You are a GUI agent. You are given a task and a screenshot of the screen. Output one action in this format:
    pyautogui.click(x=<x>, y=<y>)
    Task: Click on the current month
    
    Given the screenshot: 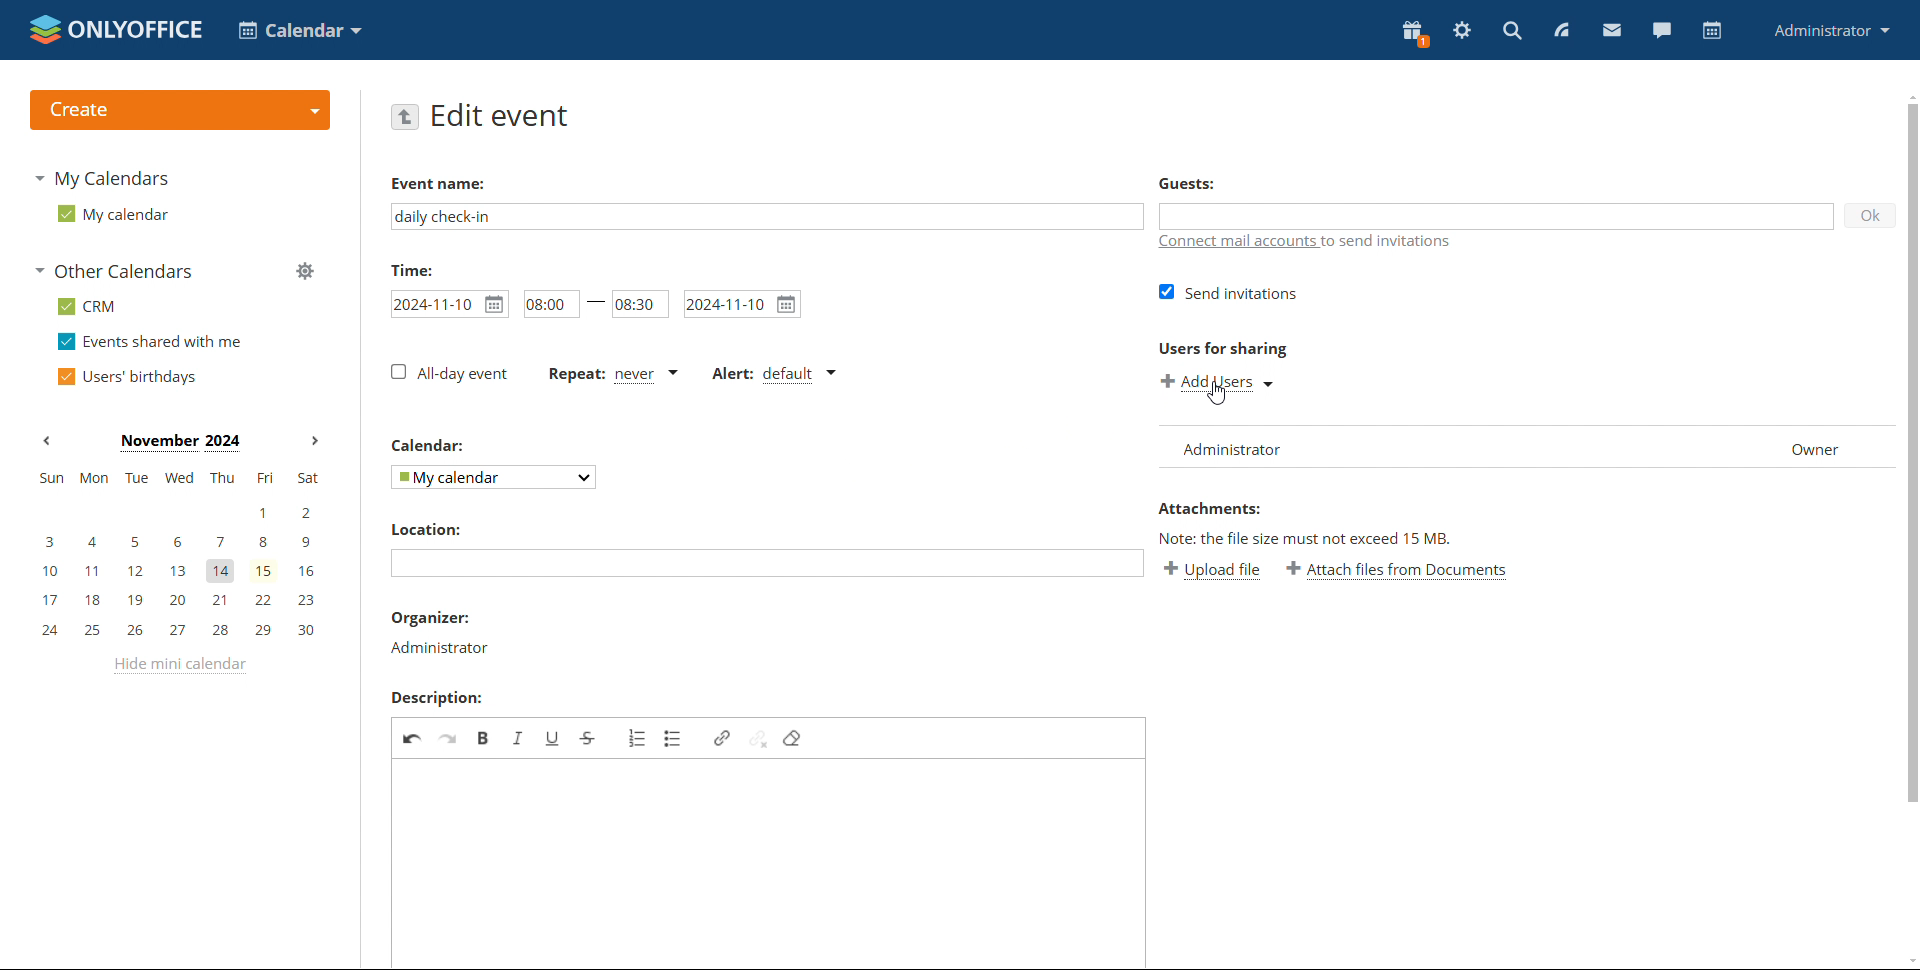 What is the action you would take?
    pyautogui.click(x=179, y=443)
    